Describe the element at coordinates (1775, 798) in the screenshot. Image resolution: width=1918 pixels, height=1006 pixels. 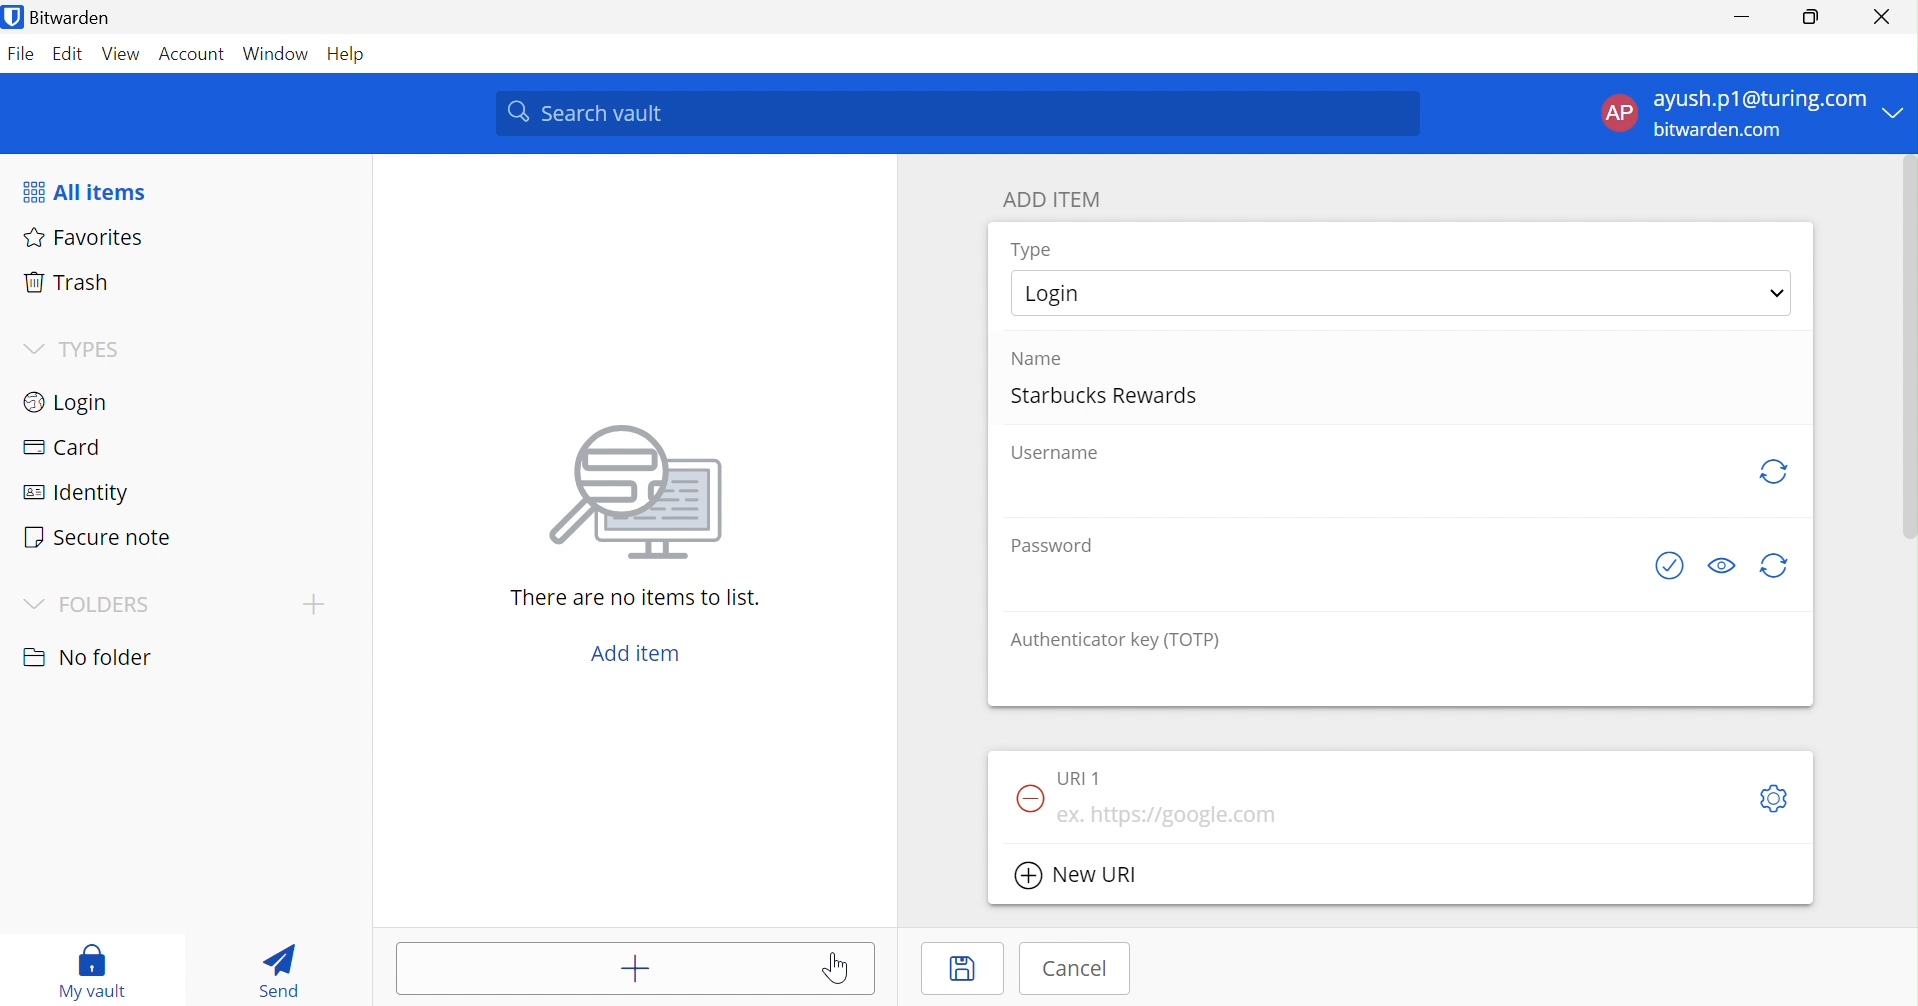
I see `Settings` at that location.